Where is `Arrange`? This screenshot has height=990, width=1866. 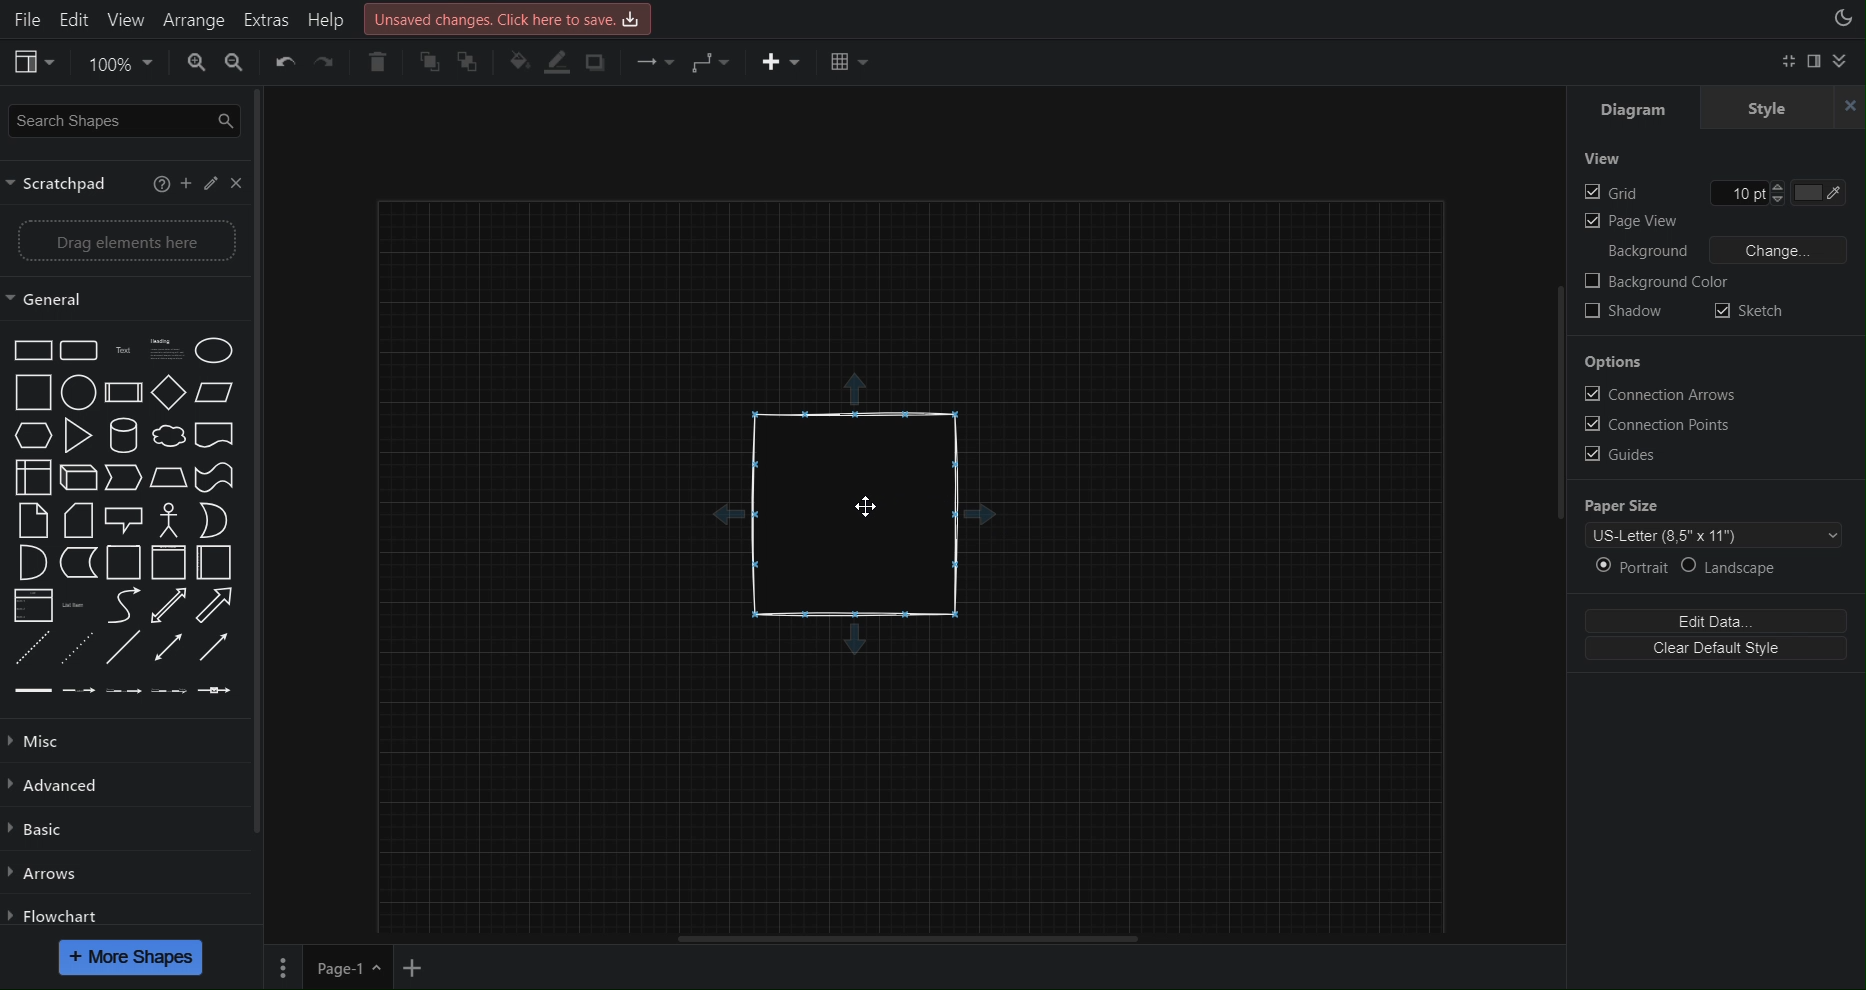 Arrange is located at coordinates (191, 17).